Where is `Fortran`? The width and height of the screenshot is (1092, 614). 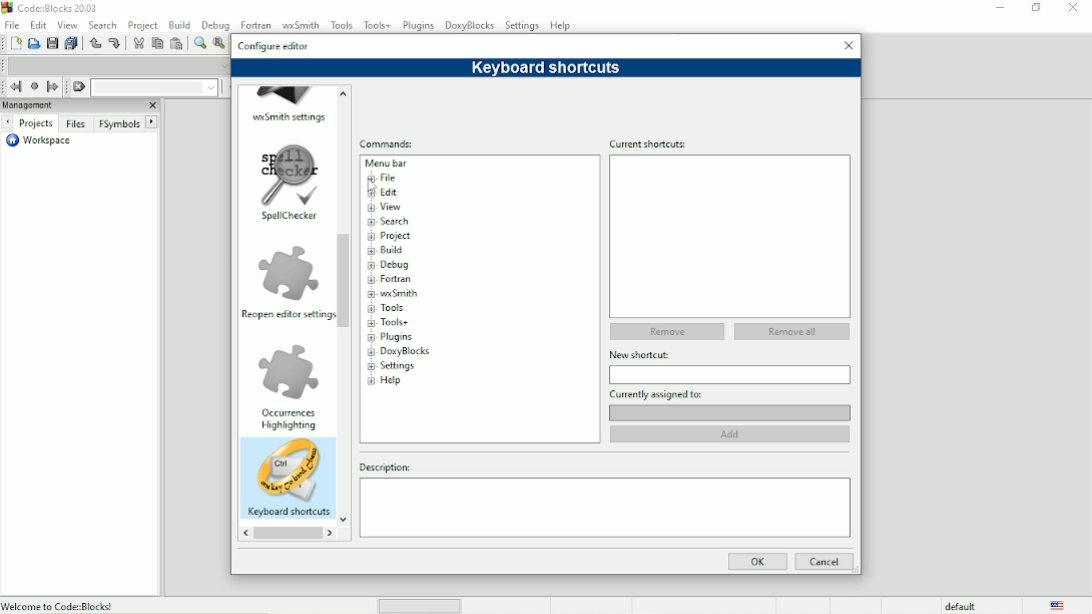
Fortran is located at coordinates (396, 279).